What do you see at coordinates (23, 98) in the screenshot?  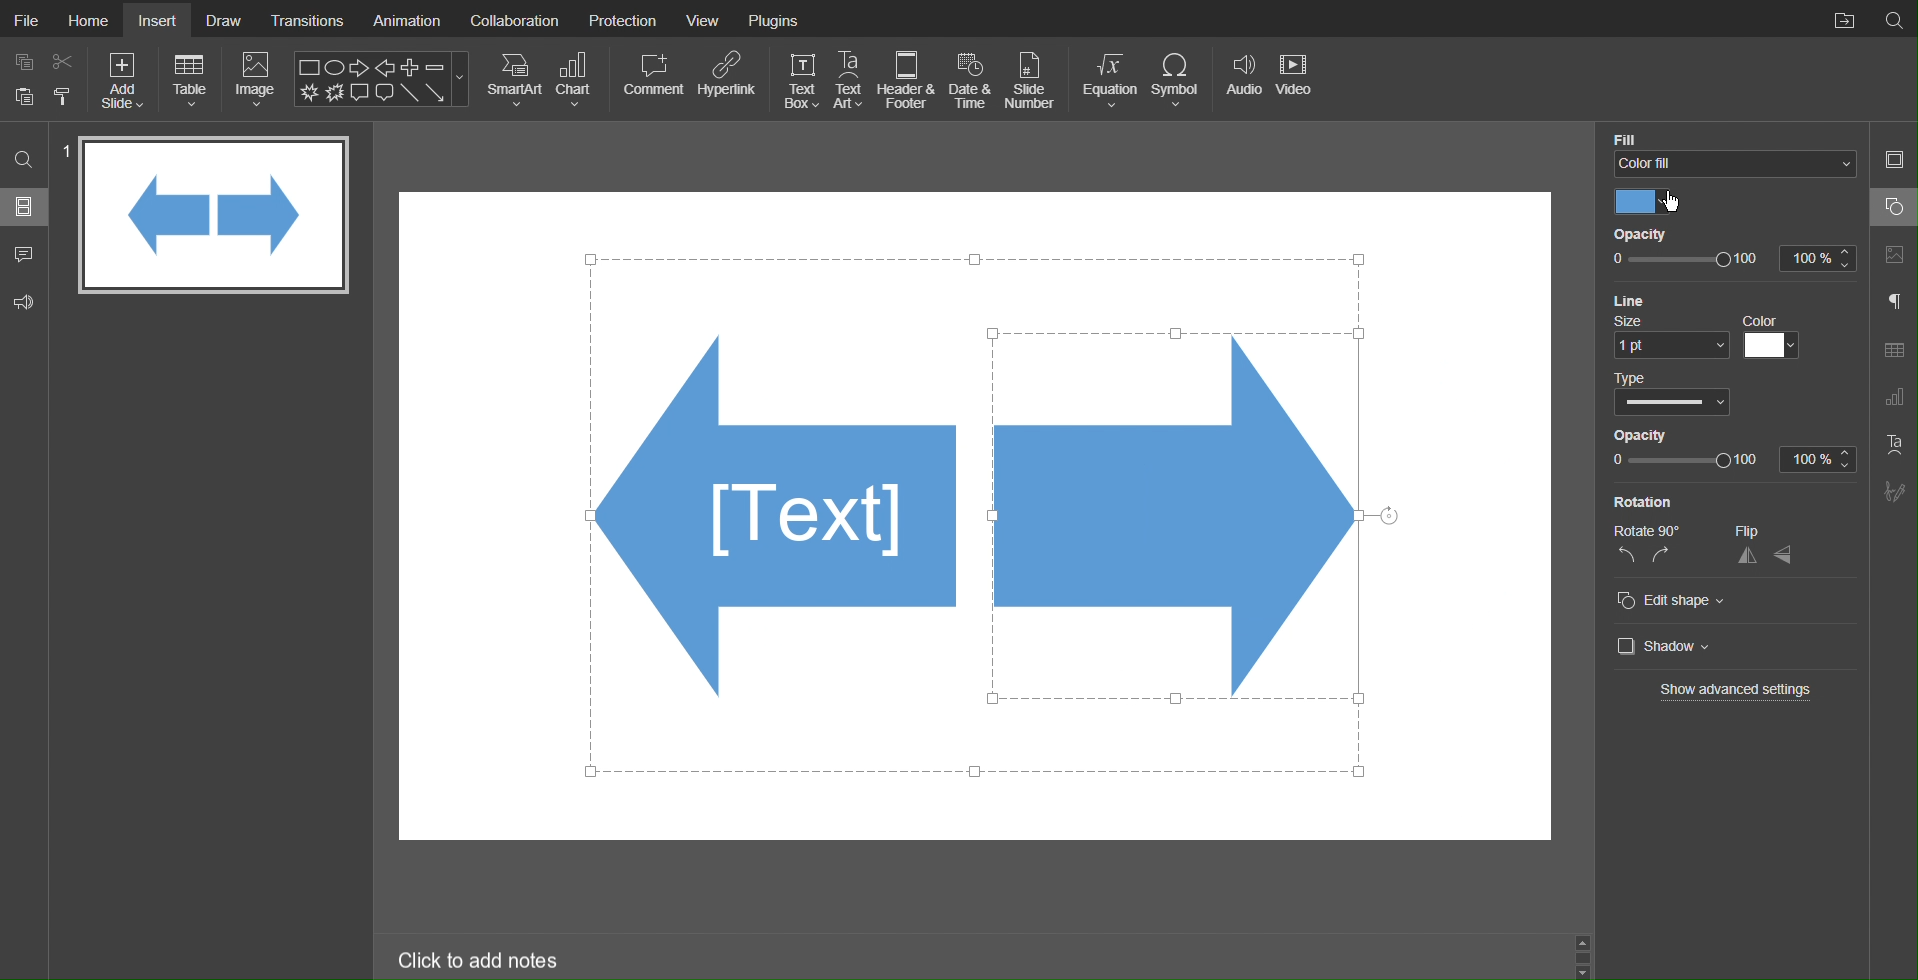 I see `paste` at bounding box center [23, 98].